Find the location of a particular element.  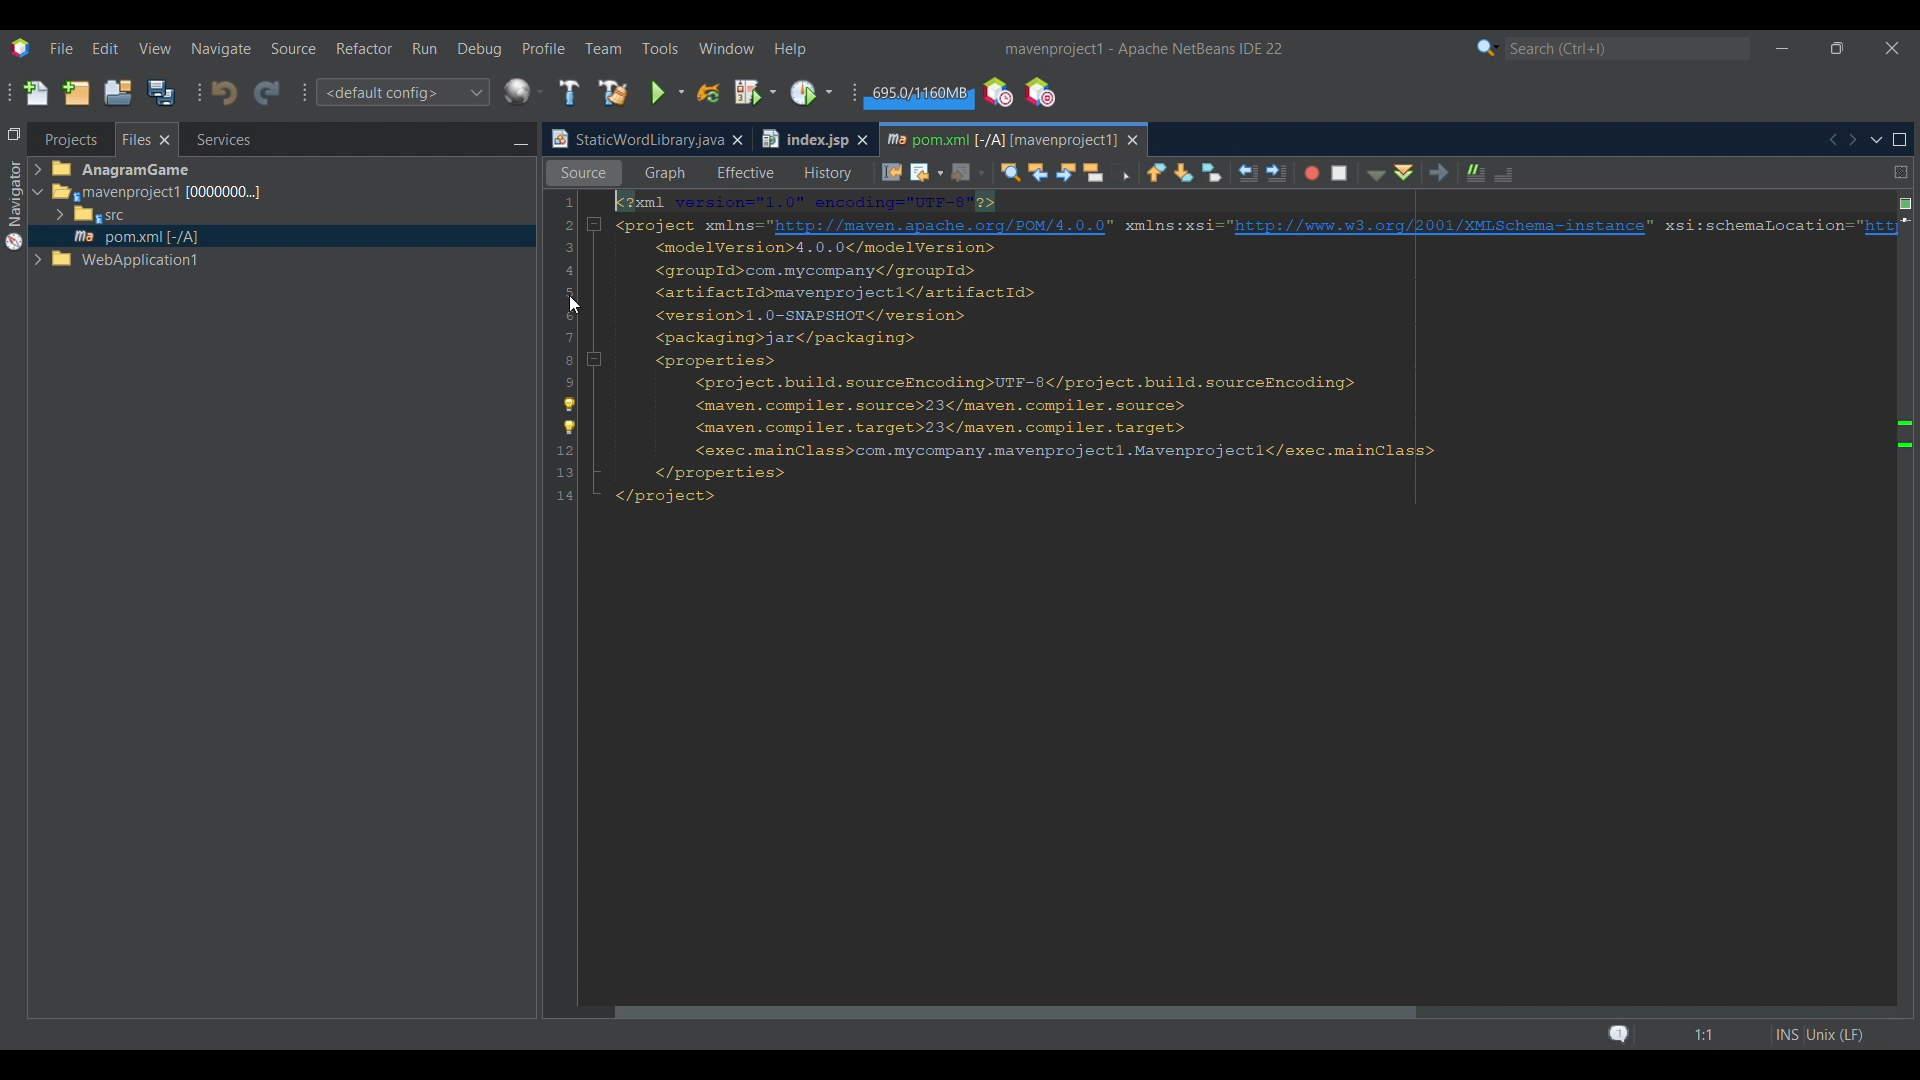

Previous bookmark is located at coordinates (1156, 169).